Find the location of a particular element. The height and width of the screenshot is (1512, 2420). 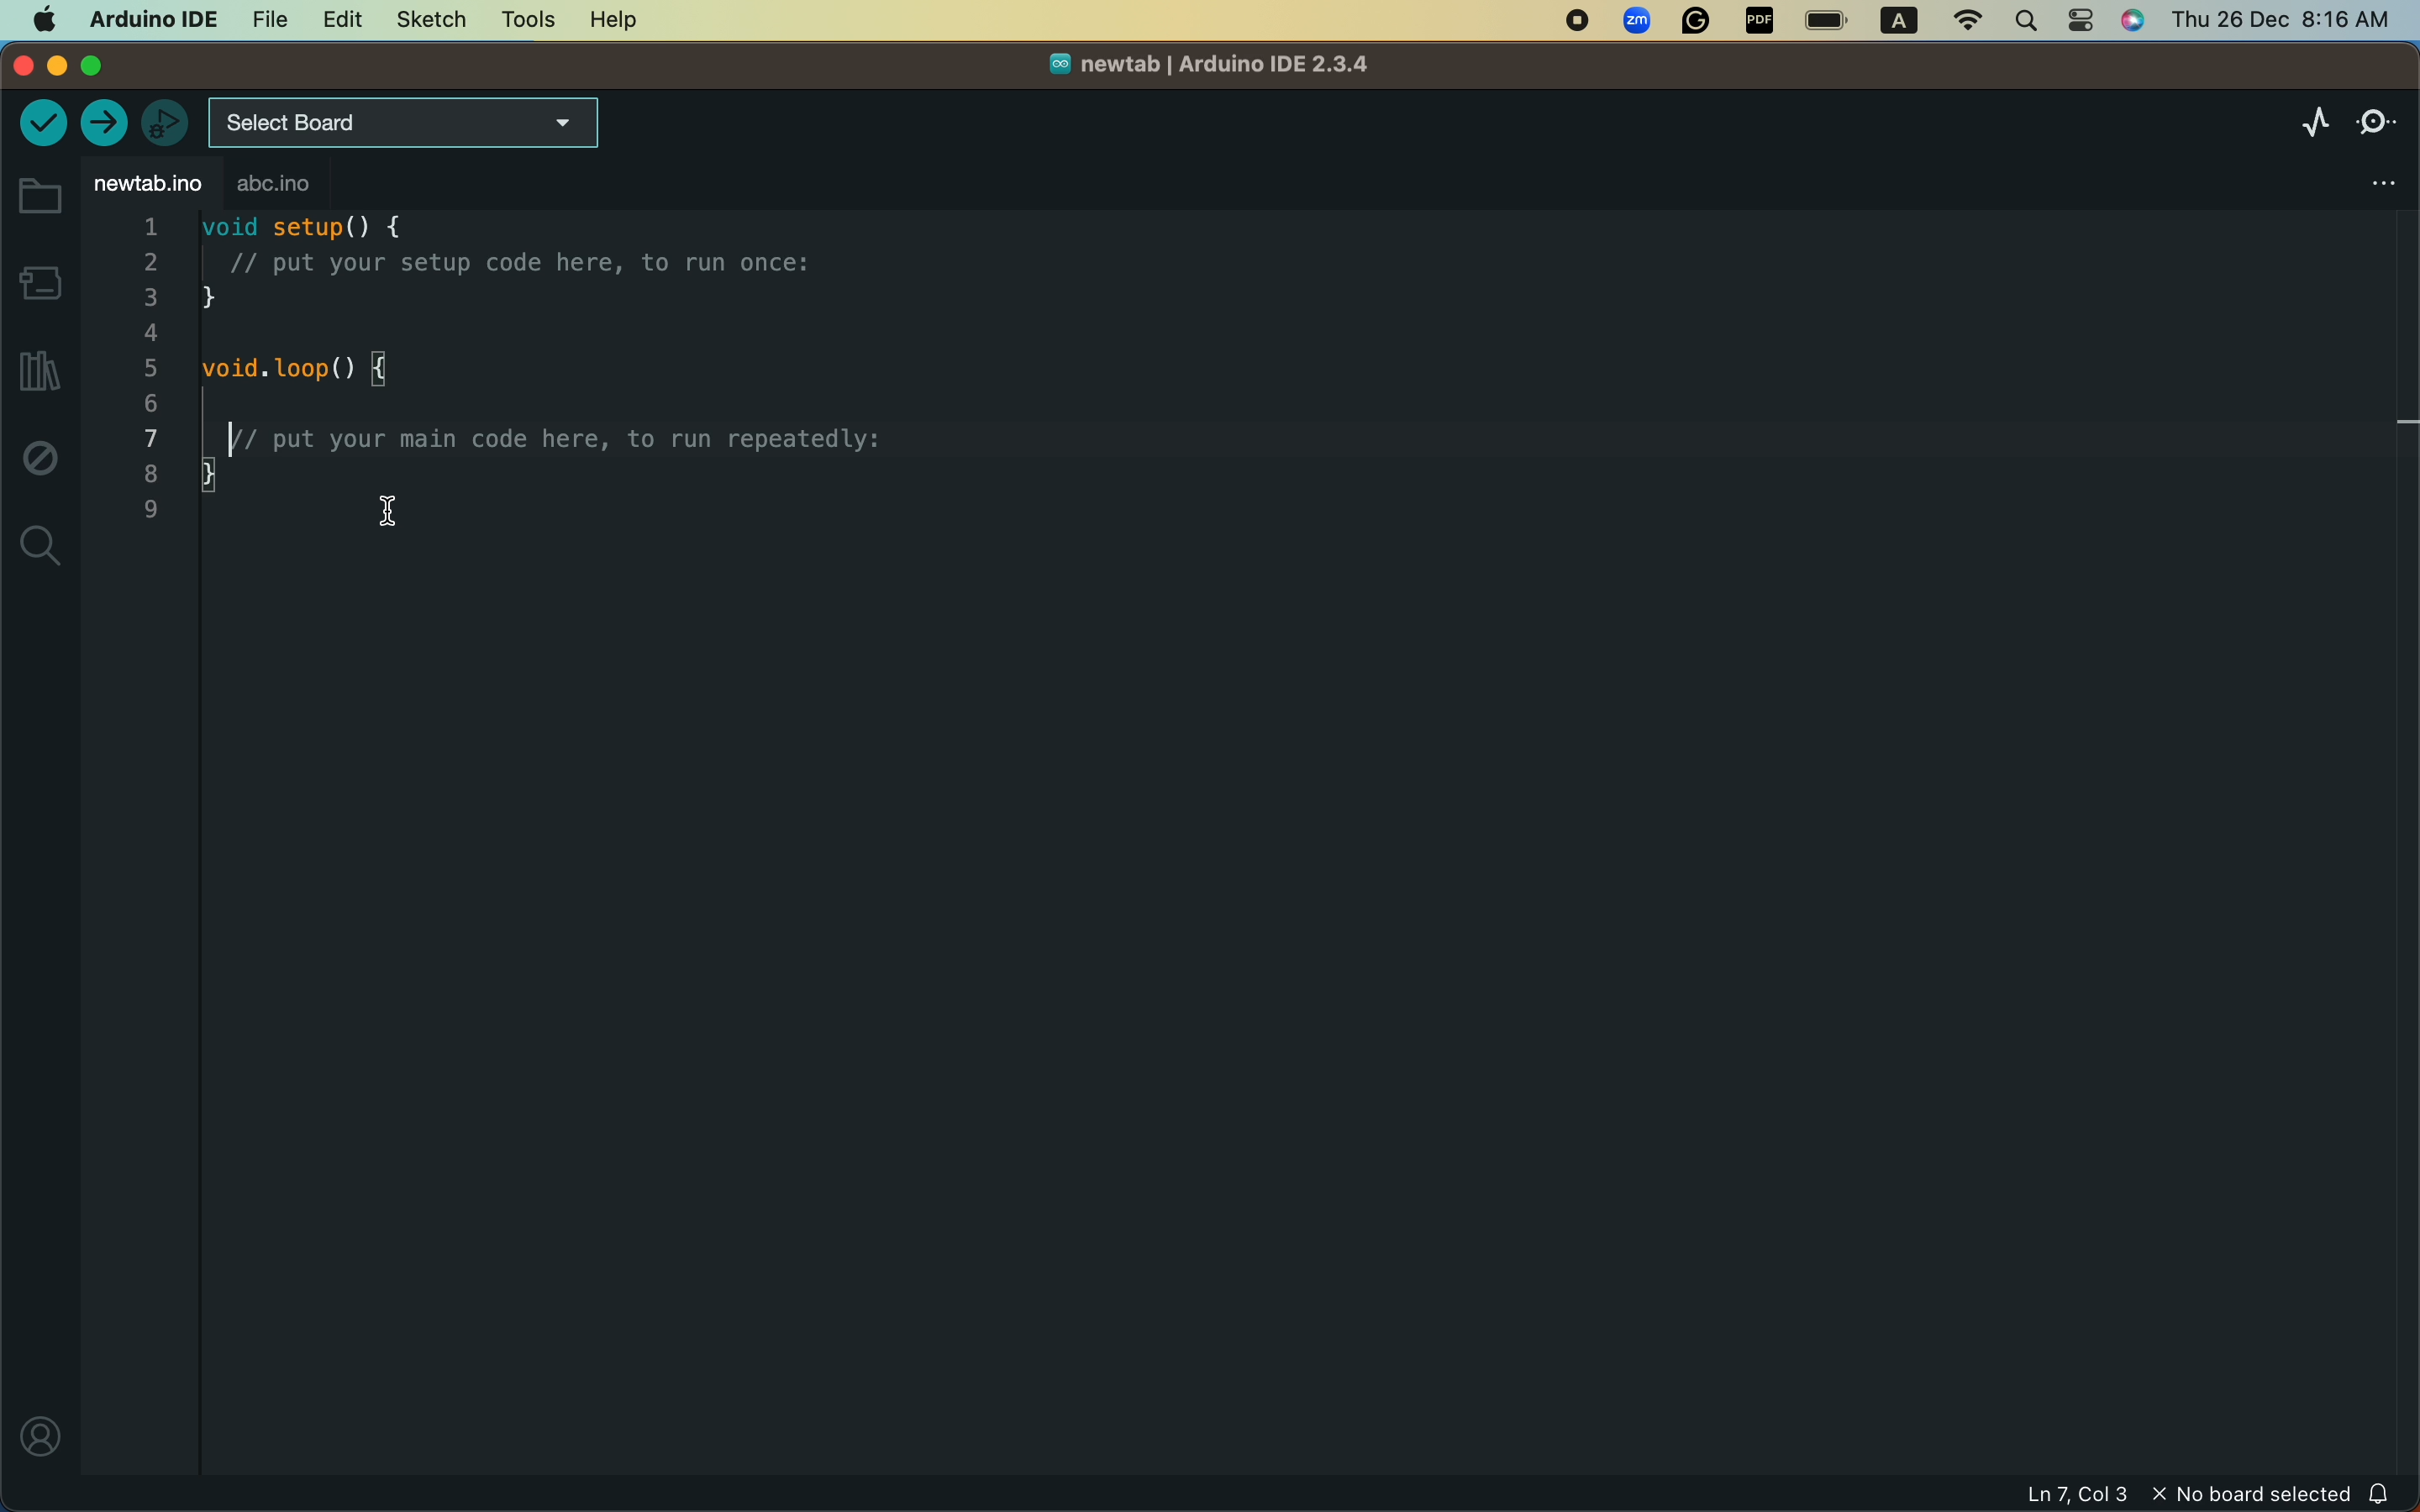

 is located at coordinates (1639, 22).